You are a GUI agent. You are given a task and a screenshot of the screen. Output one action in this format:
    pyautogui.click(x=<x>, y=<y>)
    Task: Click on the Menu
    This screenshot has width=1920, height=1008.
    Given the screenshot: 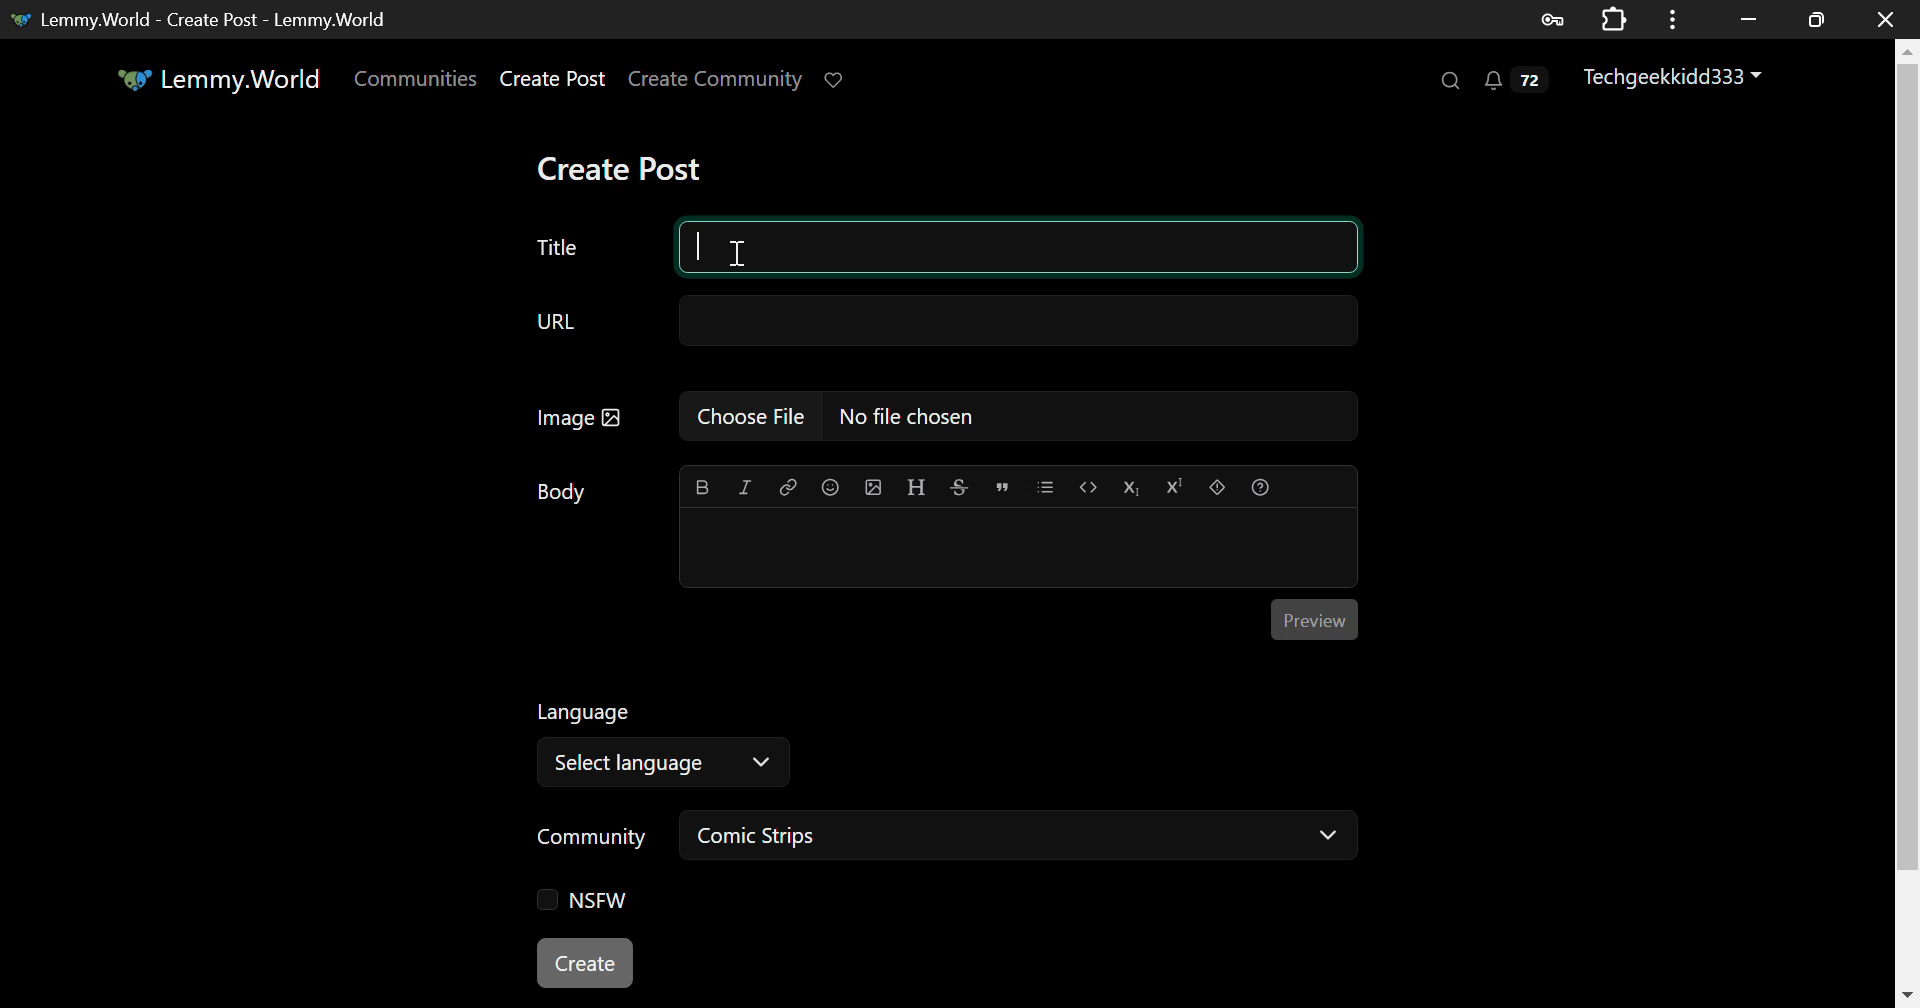 What is the action you would take?
    pyautogui.click(x=1679, y=18)
    